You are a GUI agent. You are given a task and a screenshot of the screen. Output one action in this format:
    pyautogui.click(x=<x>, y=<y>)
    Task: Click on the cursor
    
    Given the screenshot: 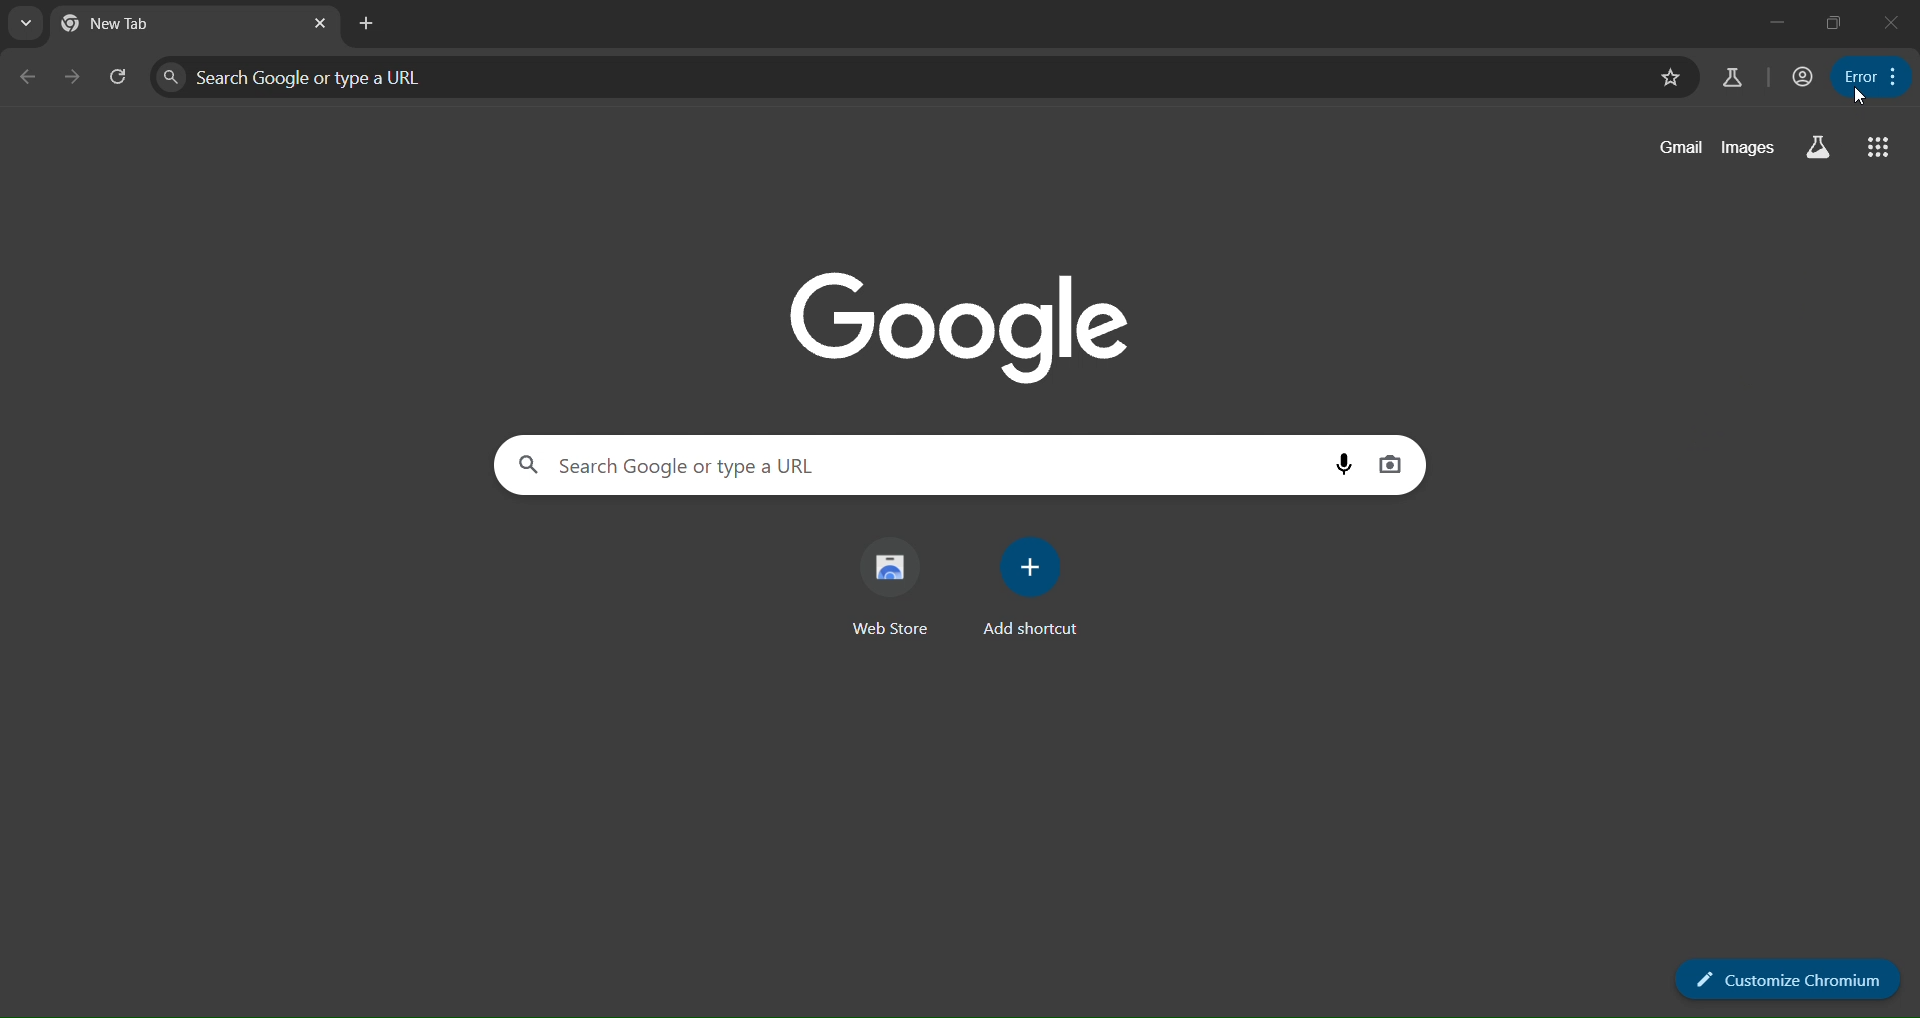 What is the action you would take?
    pyautogui.click(x=1867, y=95)
    